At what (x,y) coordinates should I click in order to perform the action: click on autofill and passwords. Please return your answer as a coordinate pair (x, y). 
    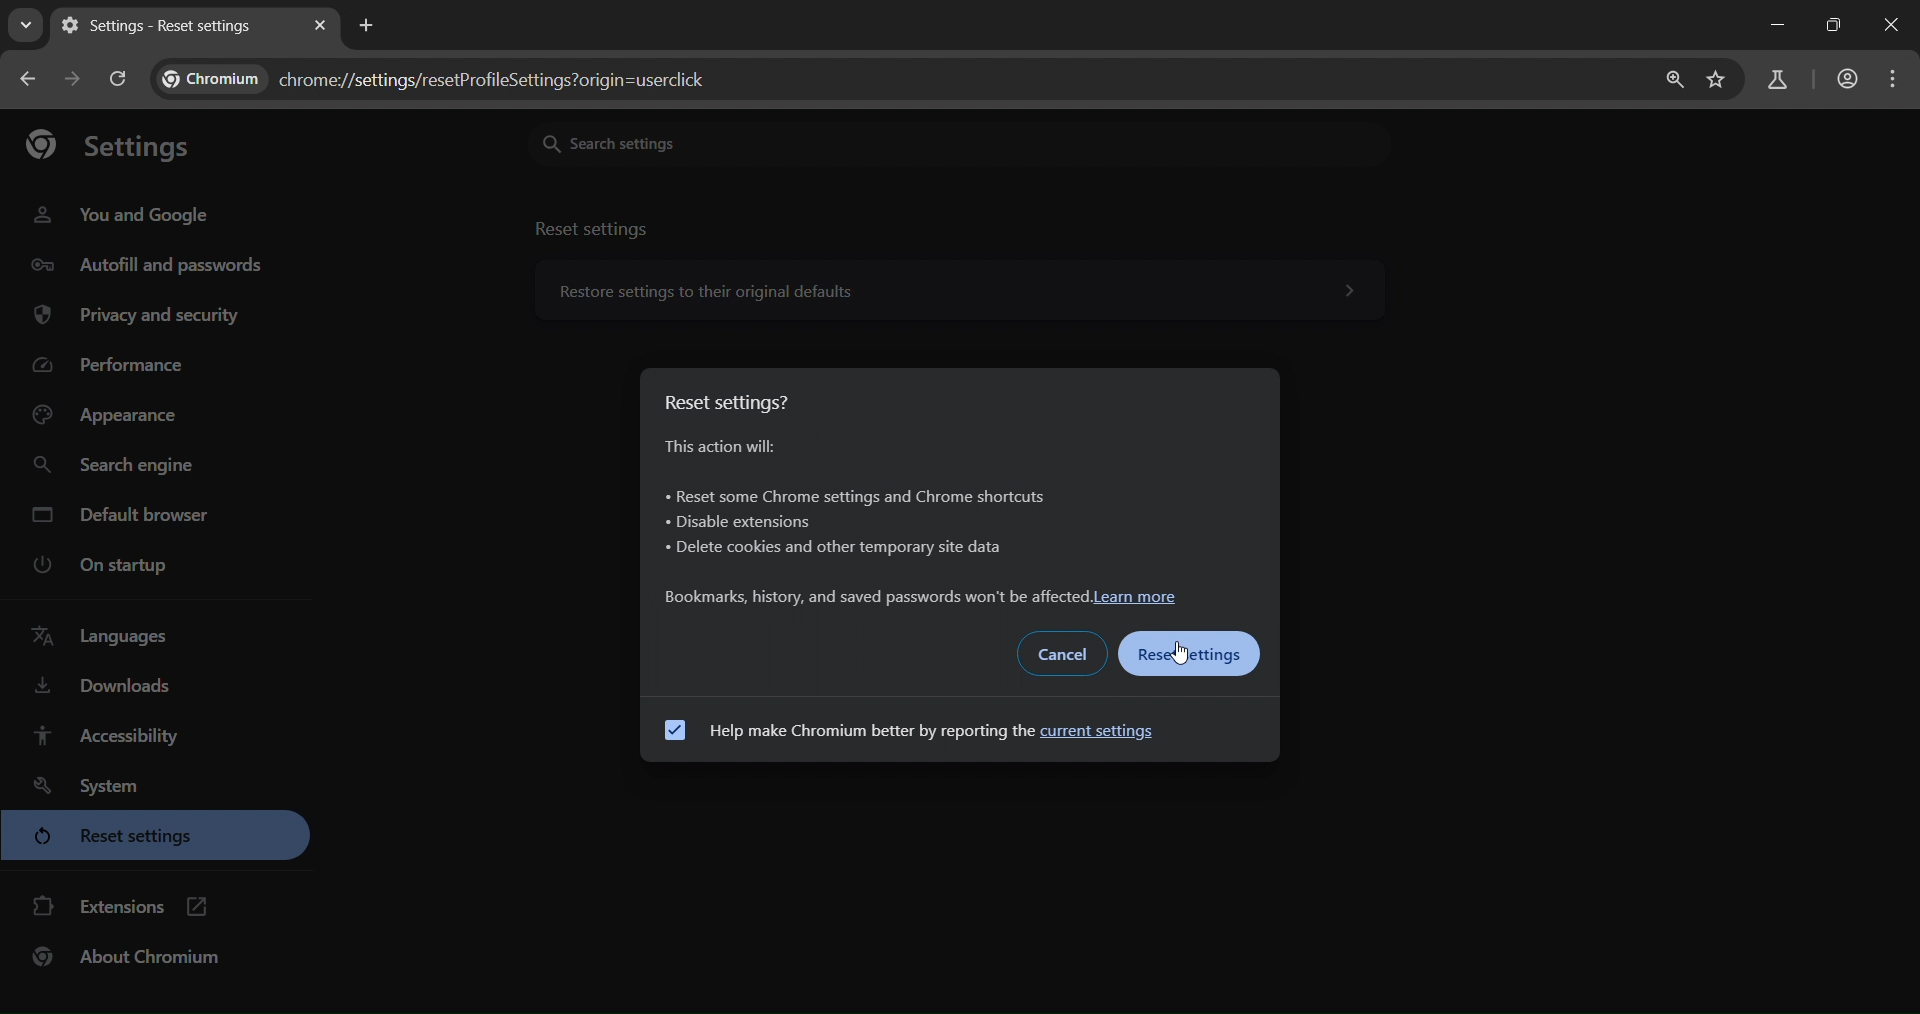
    Looking at the image, I should click on (169, 262).